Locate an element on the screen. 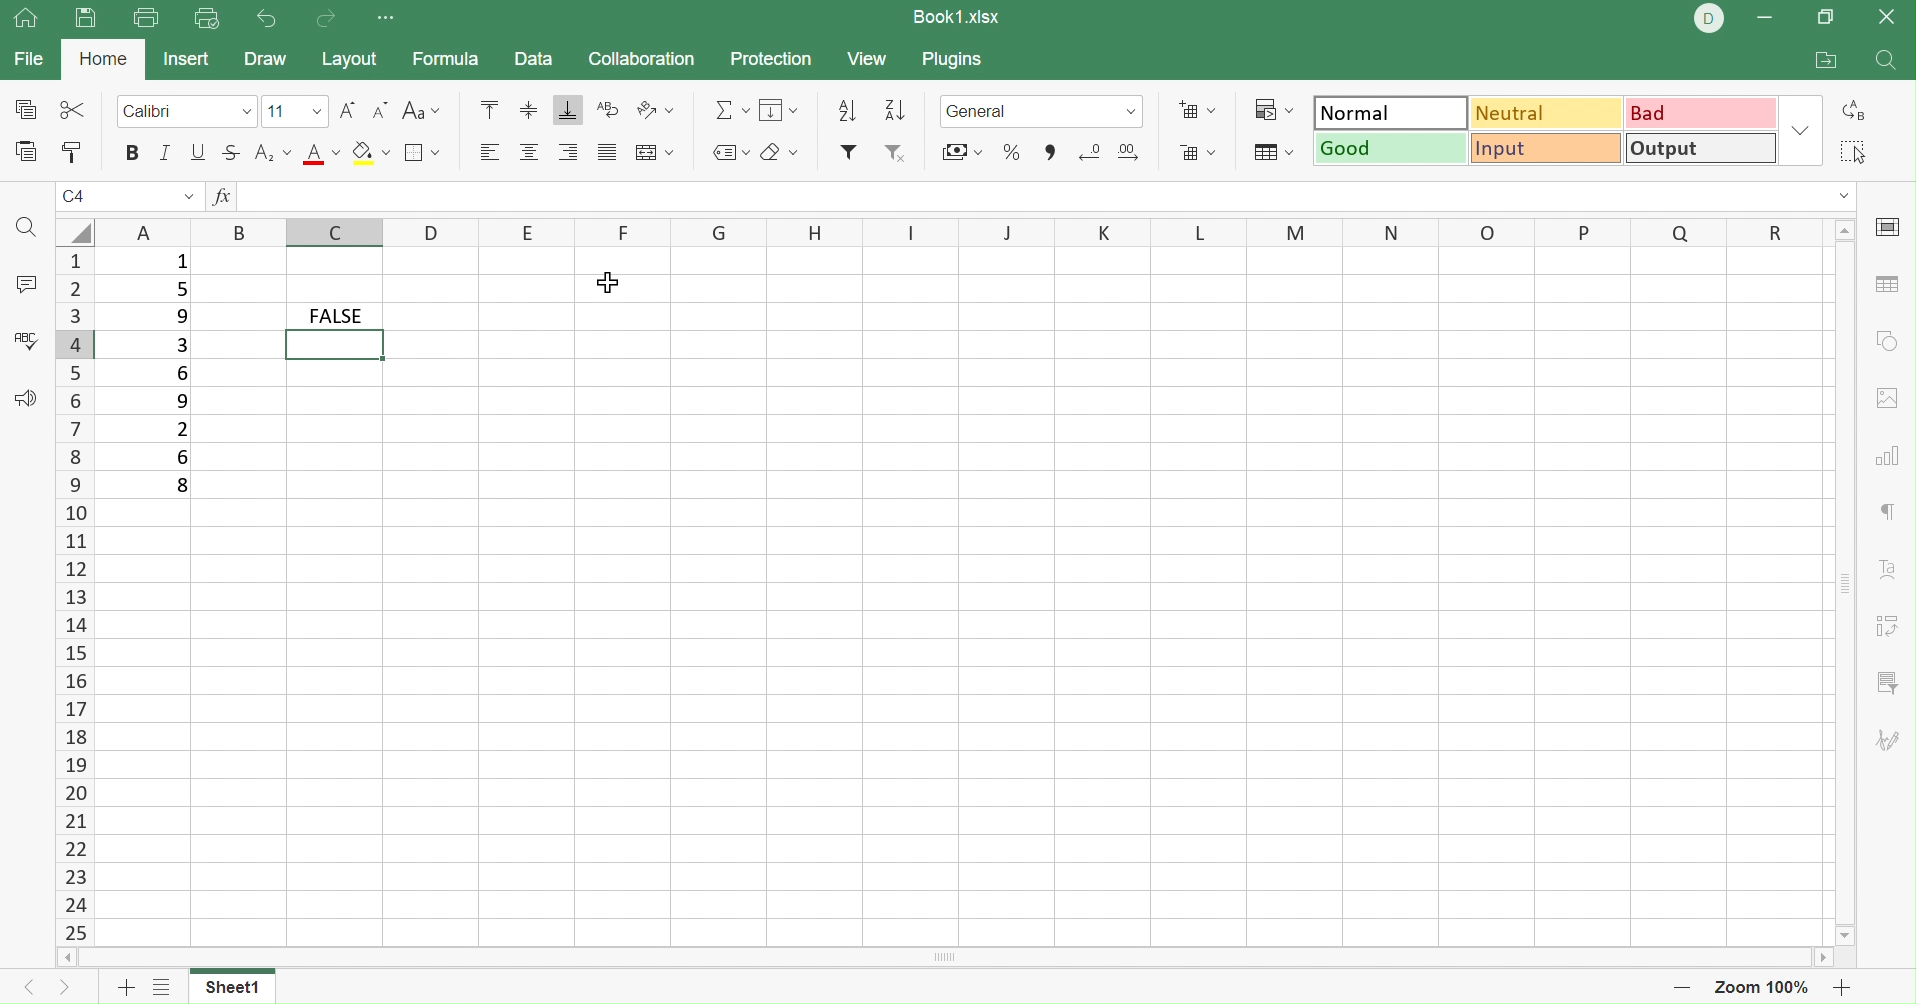 The image size is (1916, 1004). Text art settings is located at coordinates (1889, 567).